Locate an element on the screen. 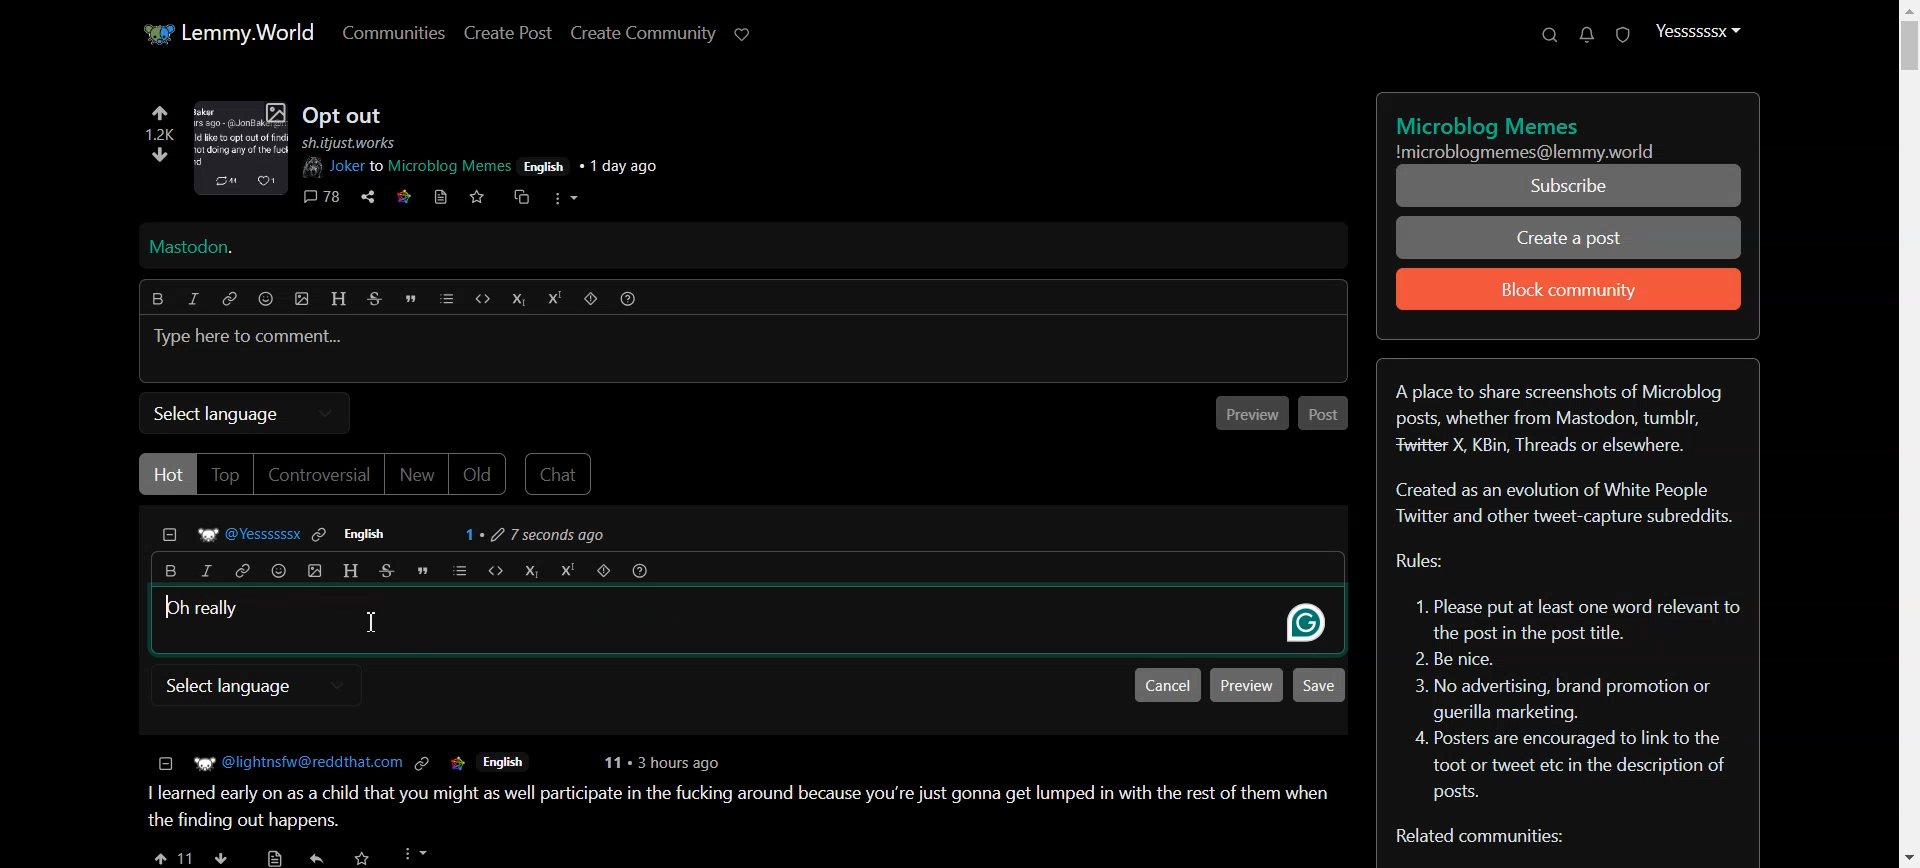 The width and height of the screenshot is (1920, 868). Typing window is located at coordinates (742, 350).